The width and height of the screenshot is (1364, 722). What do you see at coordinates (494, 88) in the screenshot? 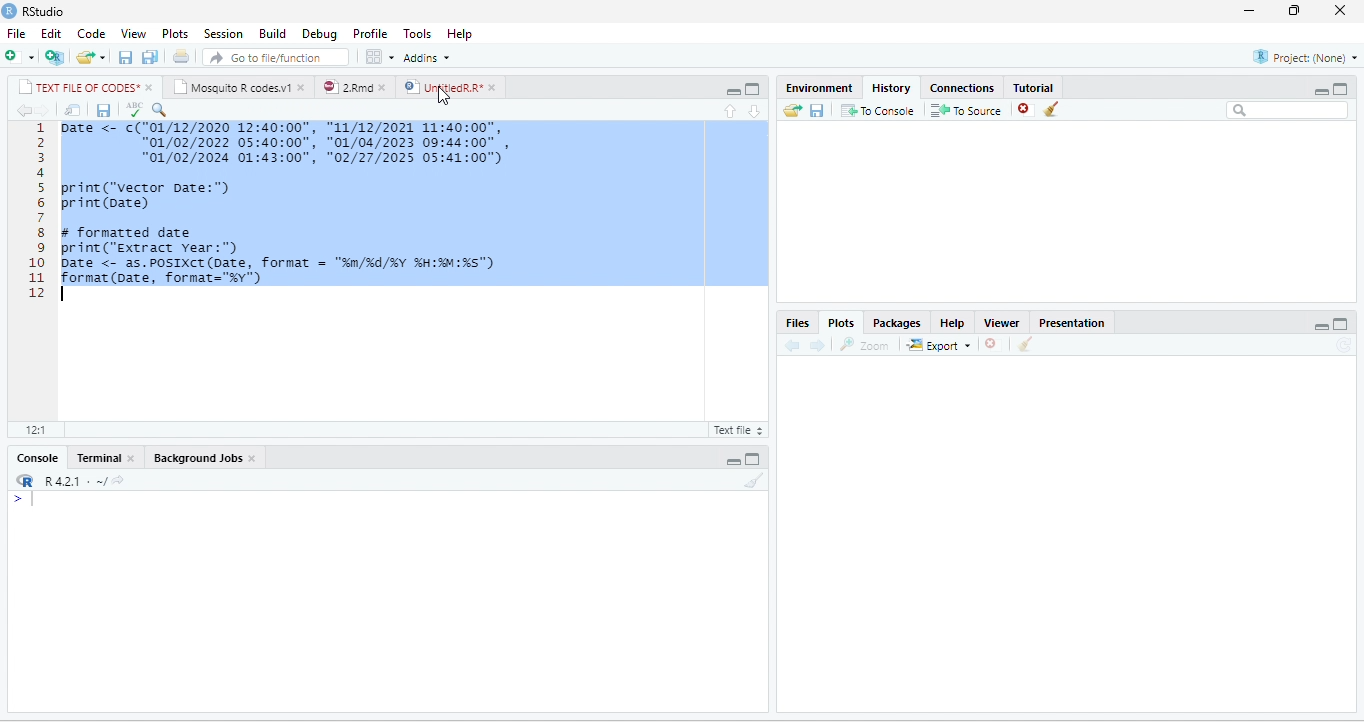
I see `close` at bounding box center [494, 88].